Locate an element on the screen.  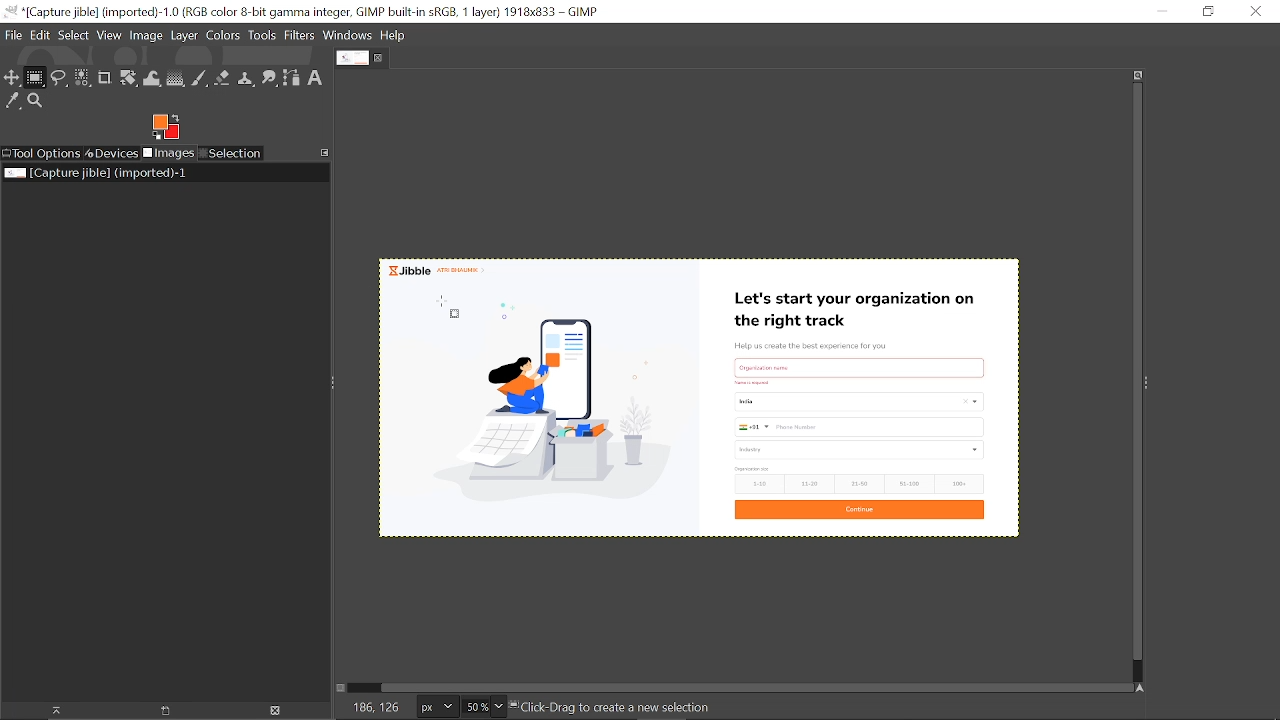
Help us create the best experience for you is located at coordinates (825, 344).